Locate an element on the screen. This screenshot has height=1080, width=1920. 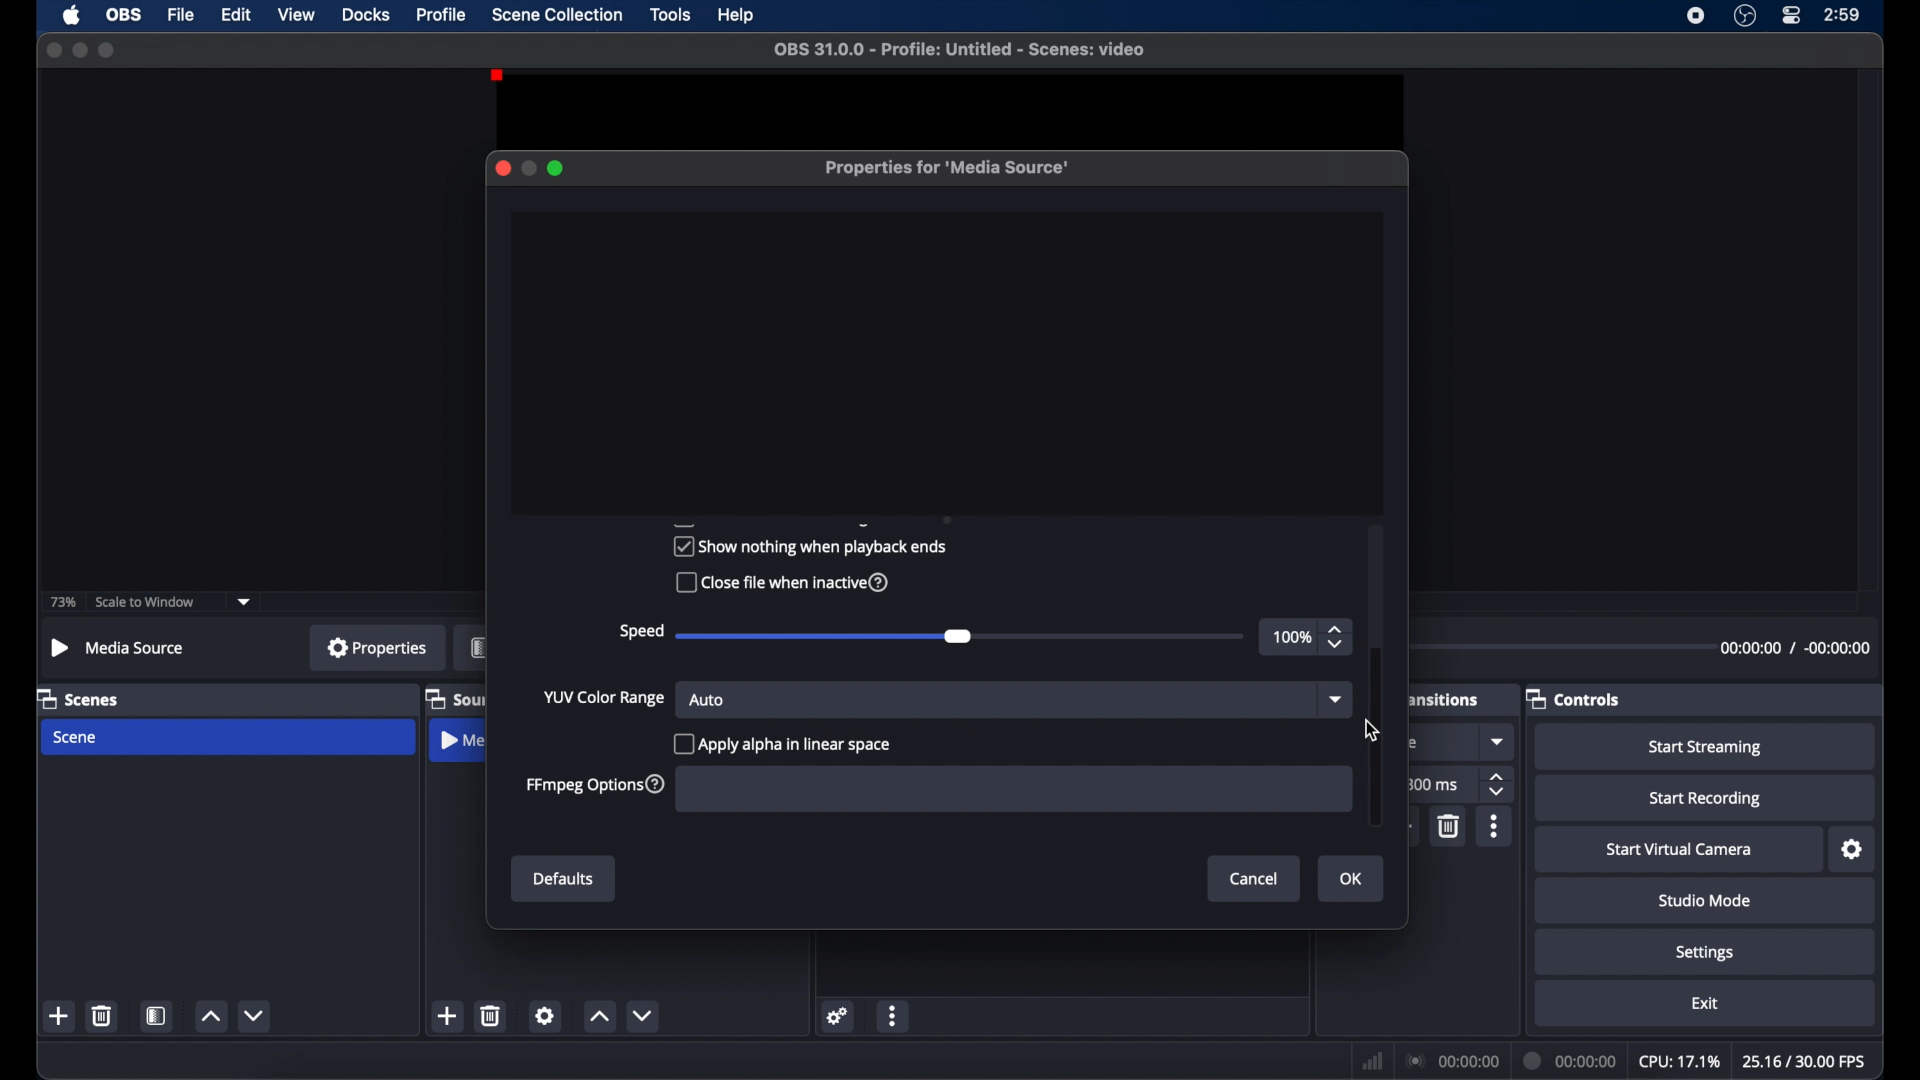
view is located at coordinates (296, 13).